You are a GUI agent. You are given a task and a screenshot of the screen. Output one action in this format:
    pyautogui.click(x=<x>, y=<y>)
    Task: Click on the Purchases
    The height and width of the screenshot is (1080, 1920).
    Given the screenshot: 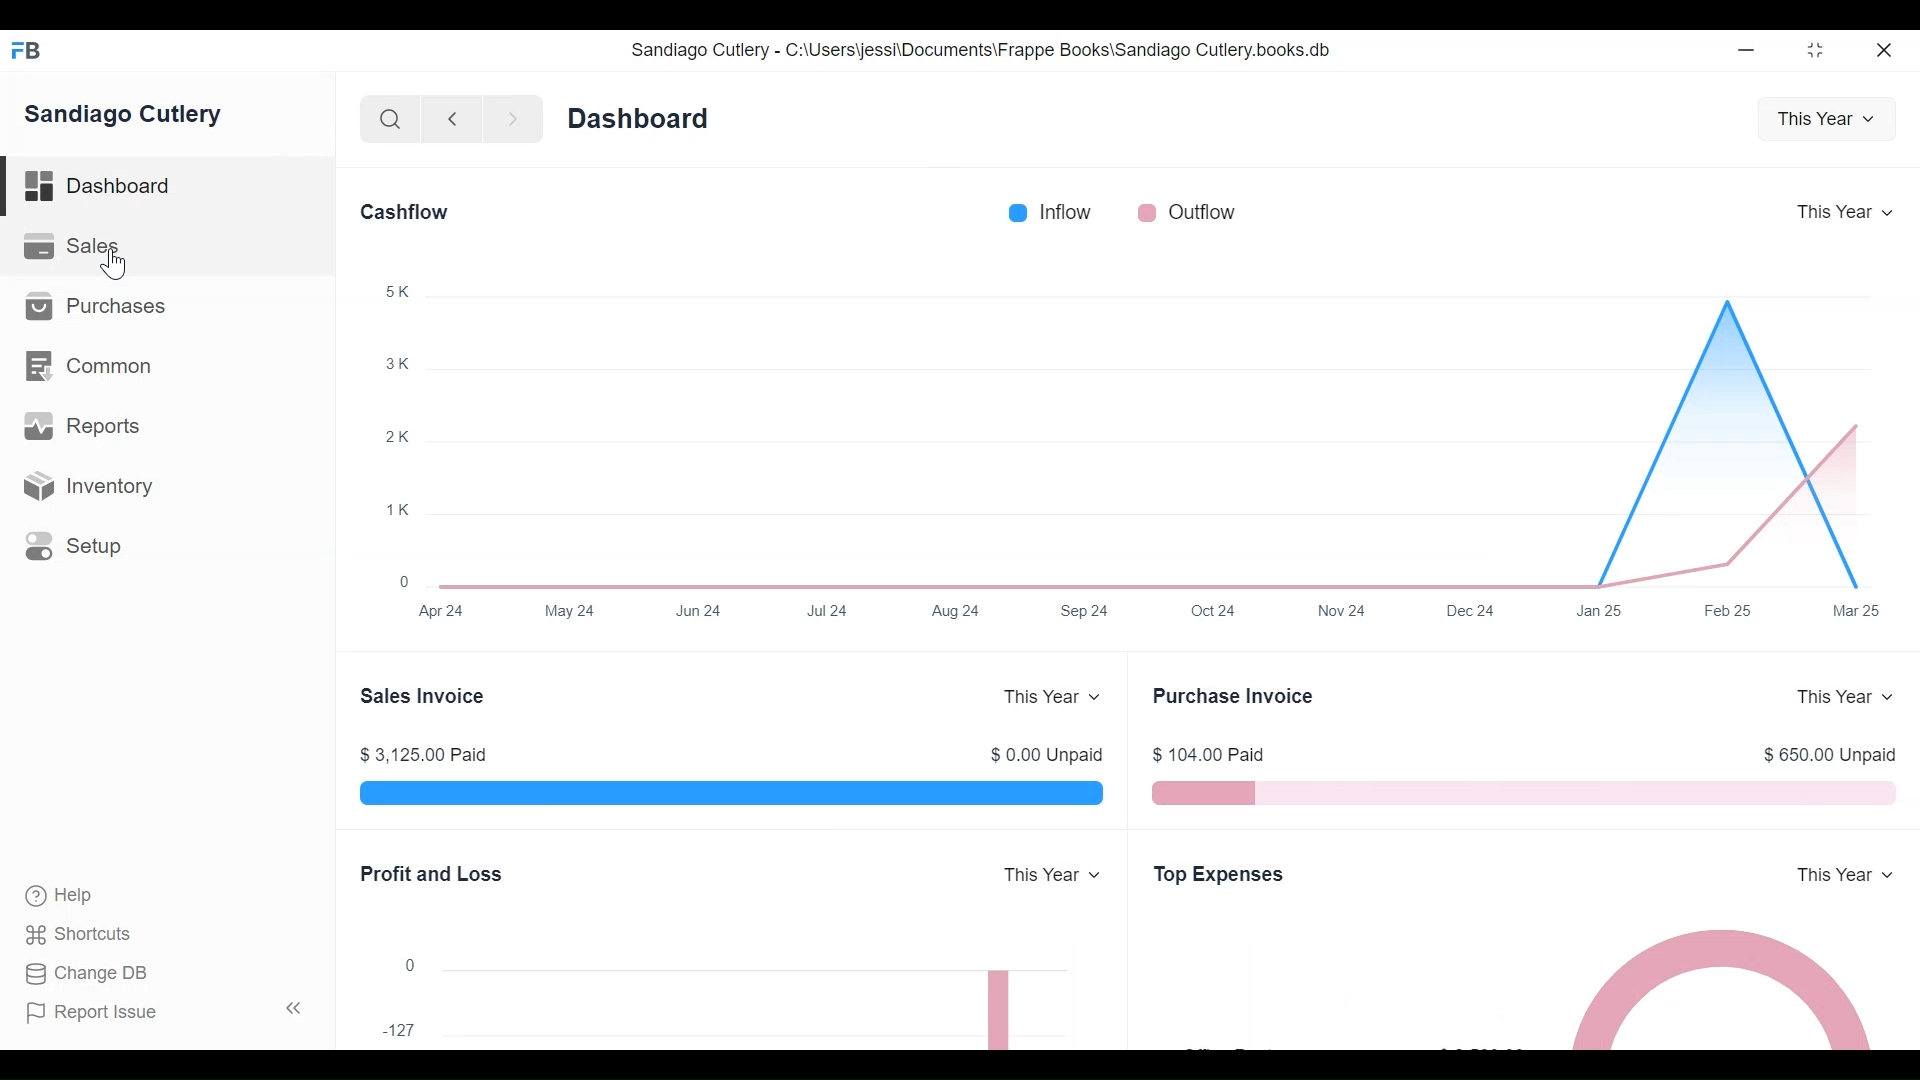 What is the action you would take?
    pyautogui.click(x=92, y=305)
    